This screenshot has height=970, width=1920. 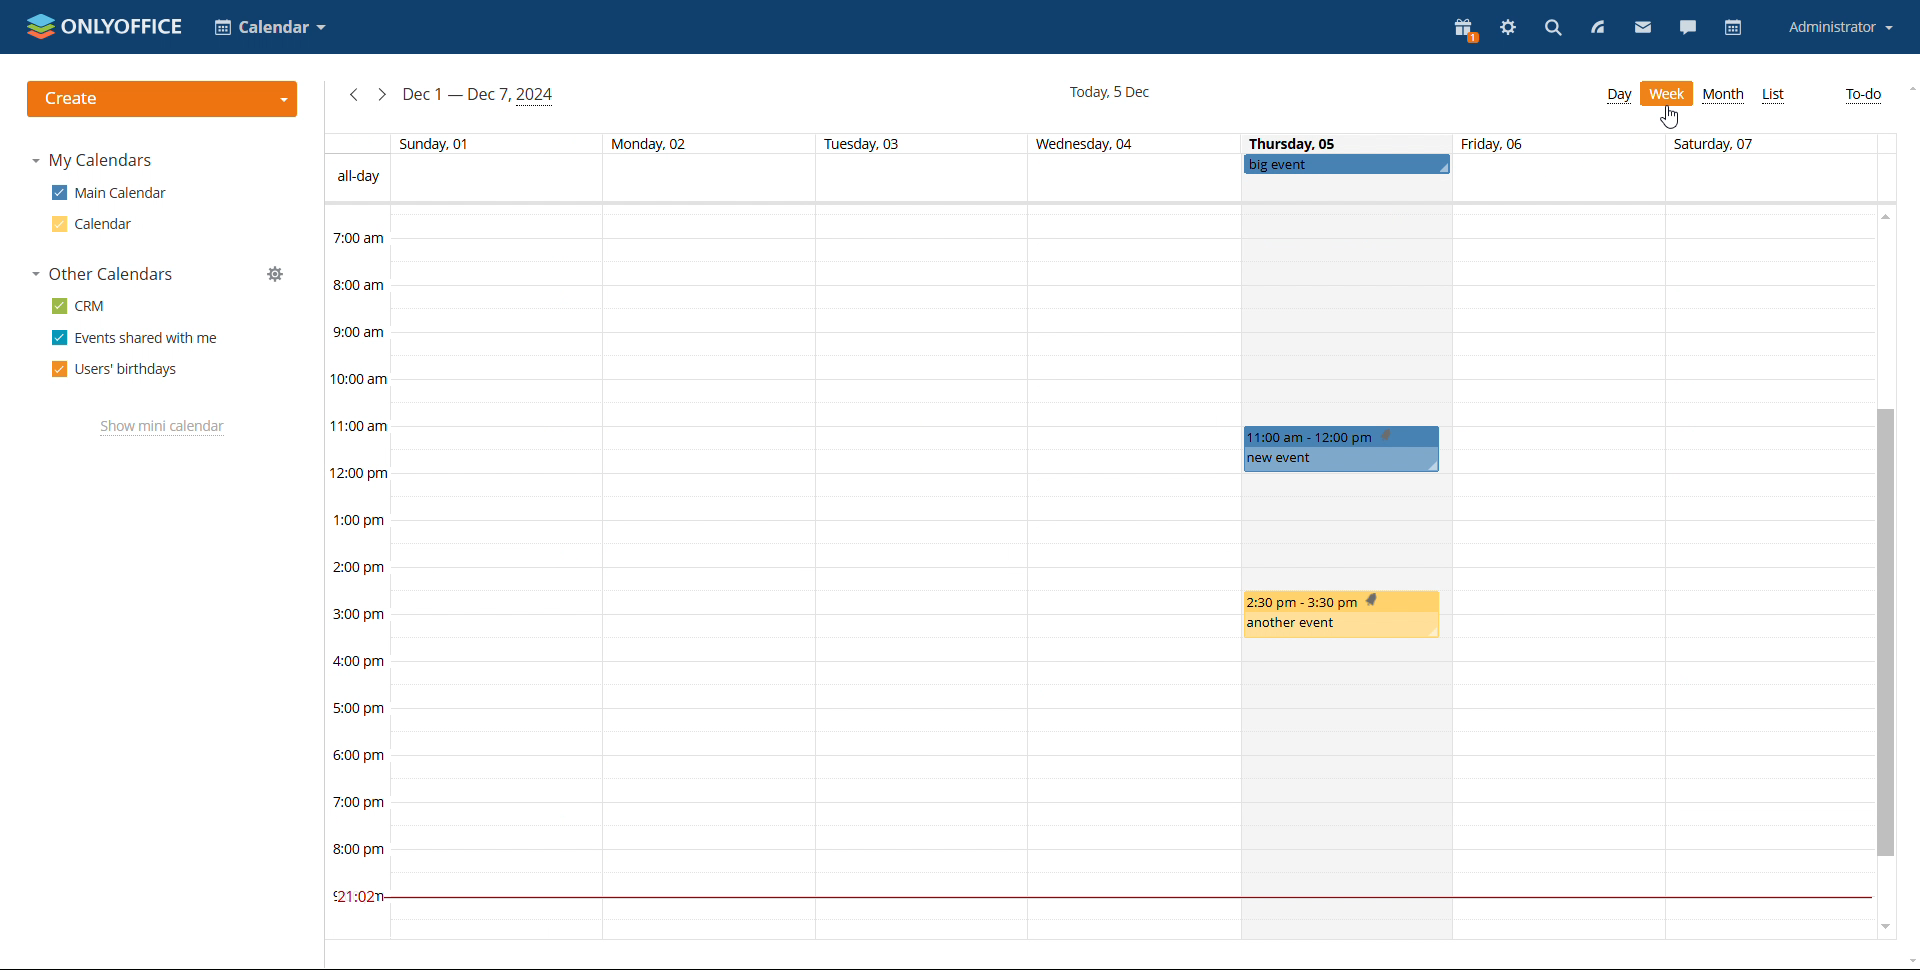 What do you see at coordinates (1595, 27) in the screenshot?
I see `feed` at bounding box center [1595, 27].